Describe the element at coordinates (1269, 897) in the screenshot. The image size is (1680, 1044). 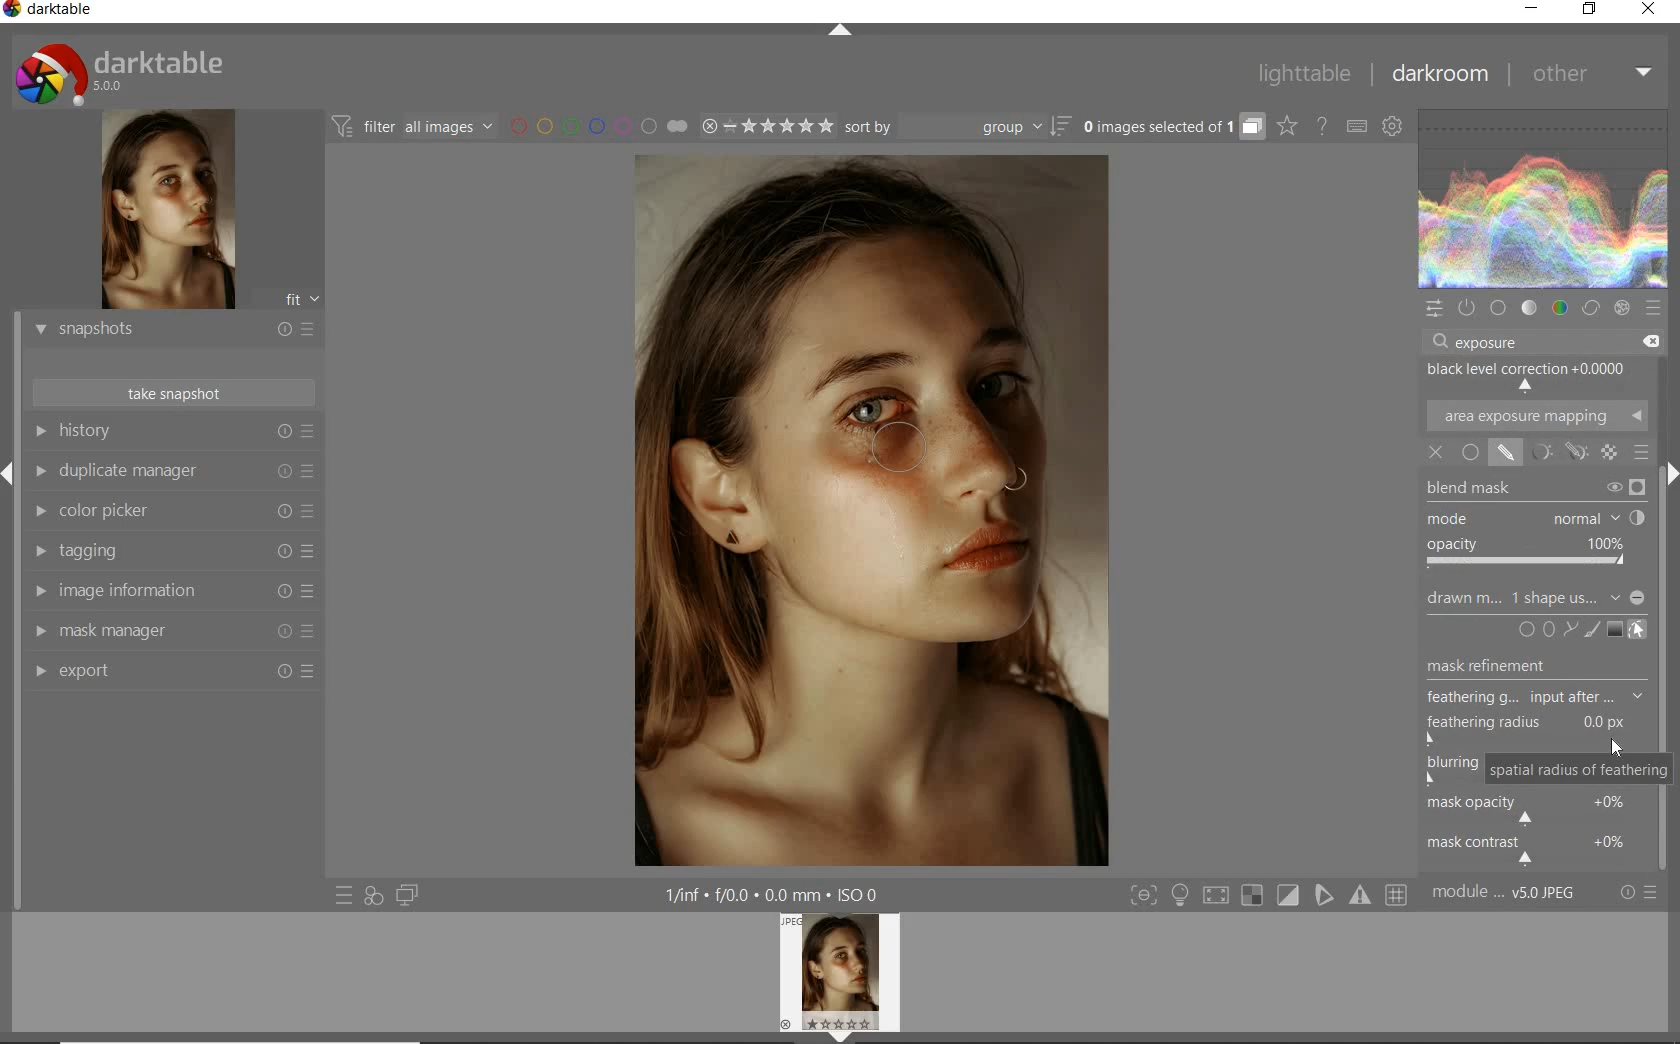
I see `toggle modes` at that location.